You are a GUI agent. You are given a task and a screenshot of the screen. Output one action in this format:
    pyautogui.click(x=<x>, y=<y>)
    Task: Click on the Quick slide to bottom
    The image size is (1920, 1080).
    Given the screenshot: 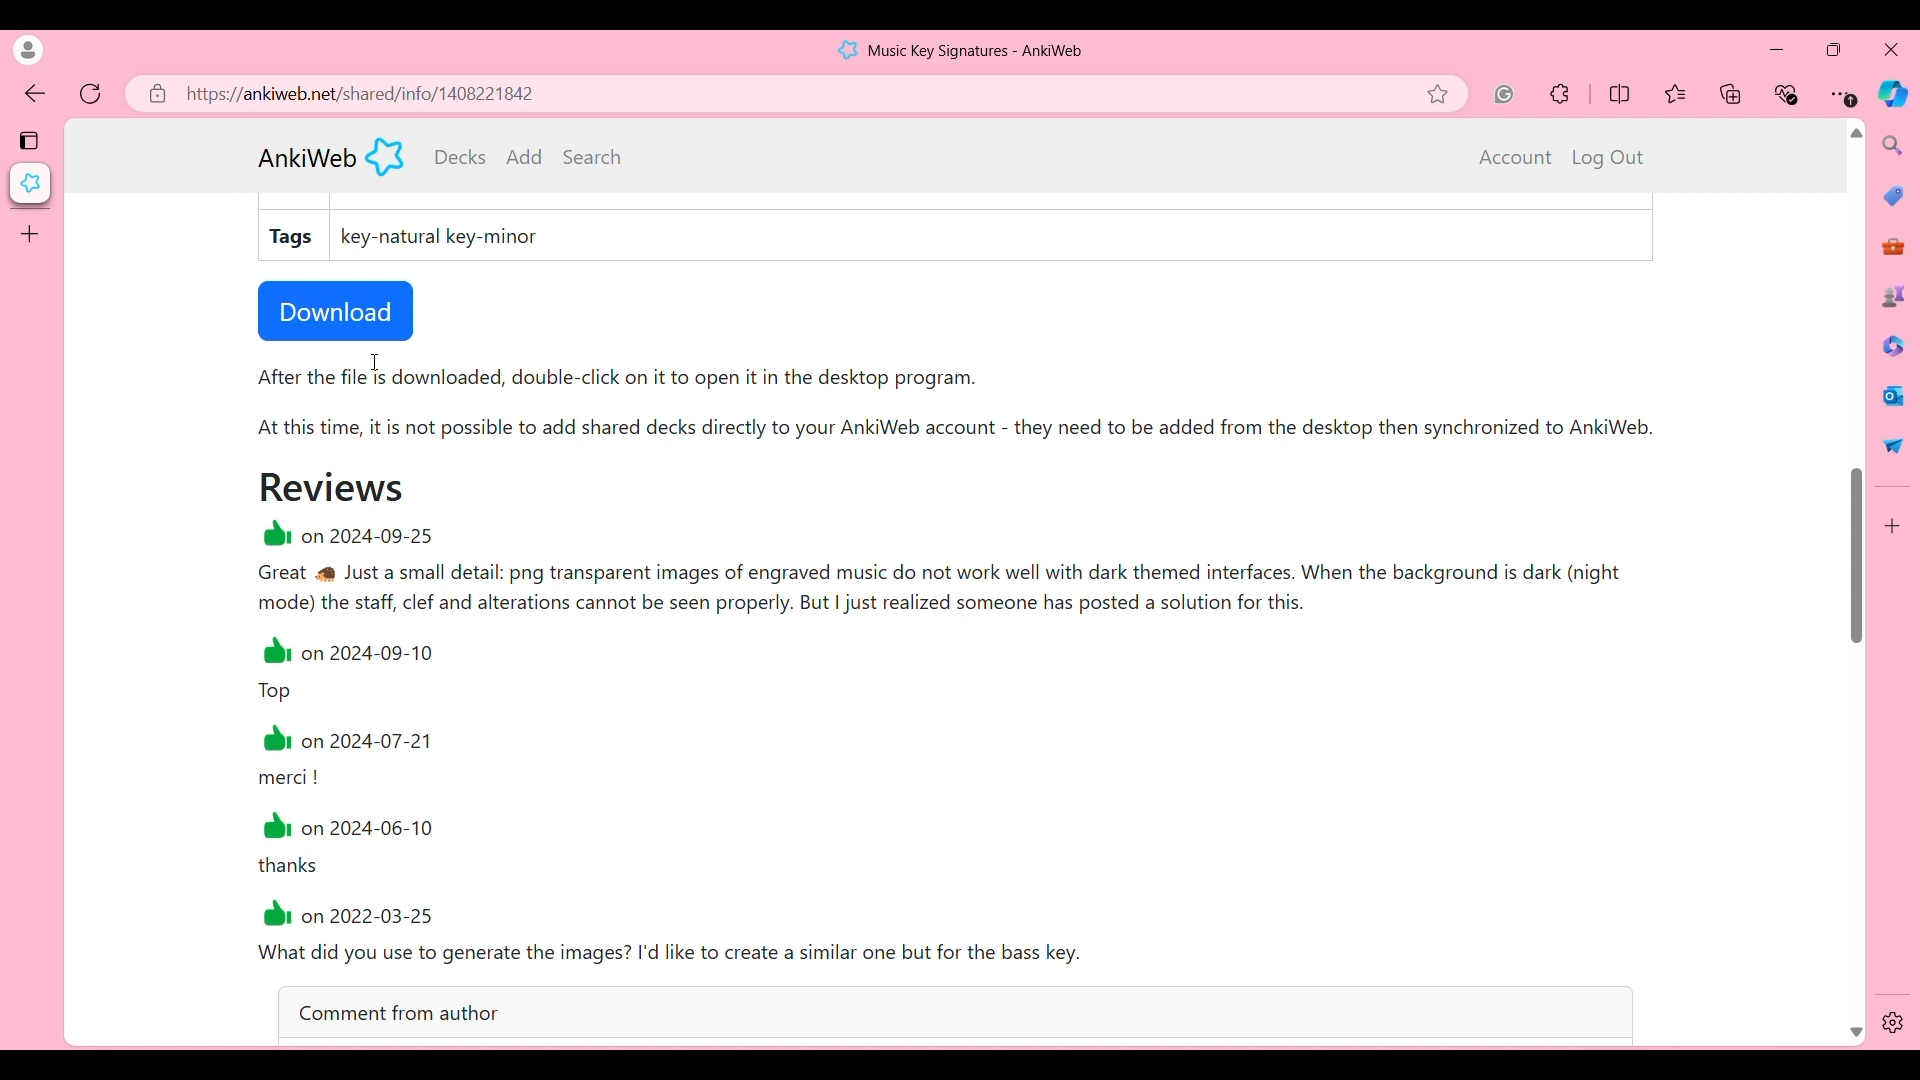 What is the action you would take?
    pyautogui.click(x=1856, y=1033)
    